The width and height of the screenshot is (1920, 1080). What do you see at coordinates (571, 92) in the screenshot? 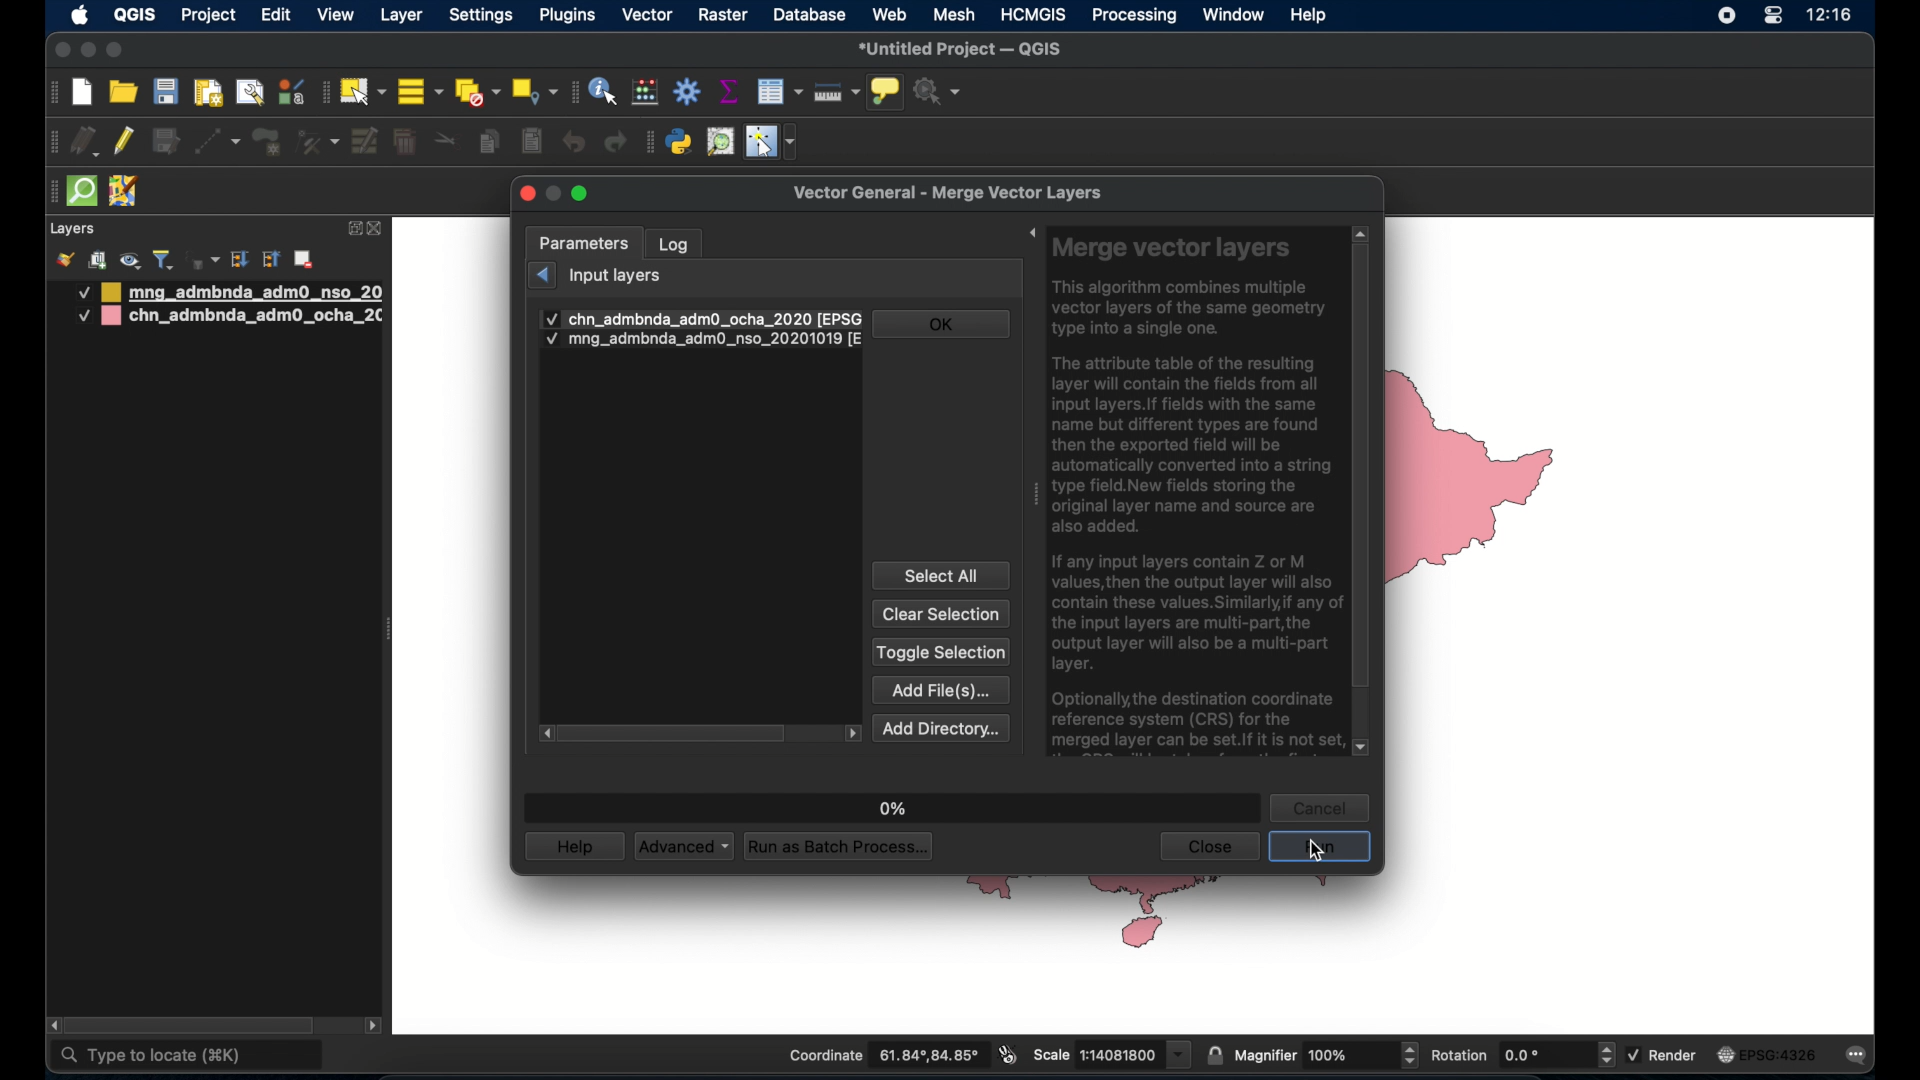
I see `attributes toolbar` at bounding box center [571, 92].